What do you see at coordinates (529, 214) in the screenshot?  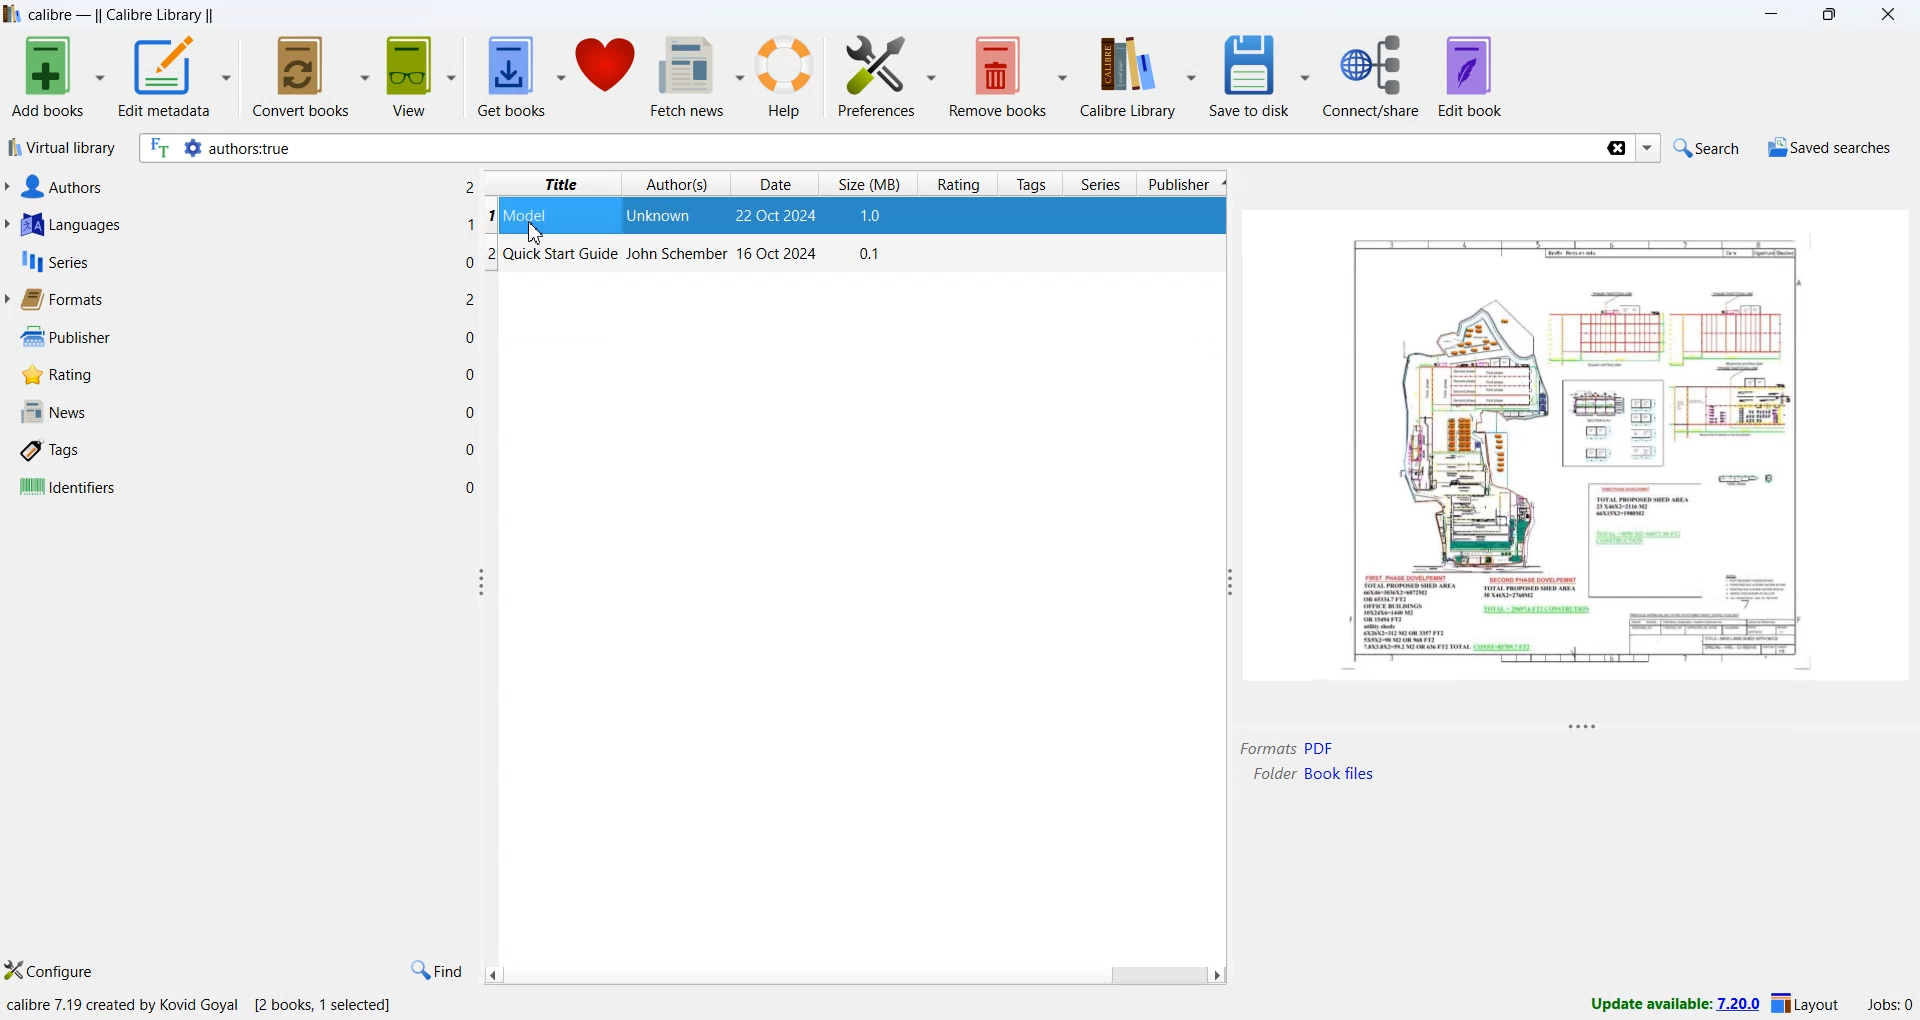 I see `model` at bounding box center [529, 214].